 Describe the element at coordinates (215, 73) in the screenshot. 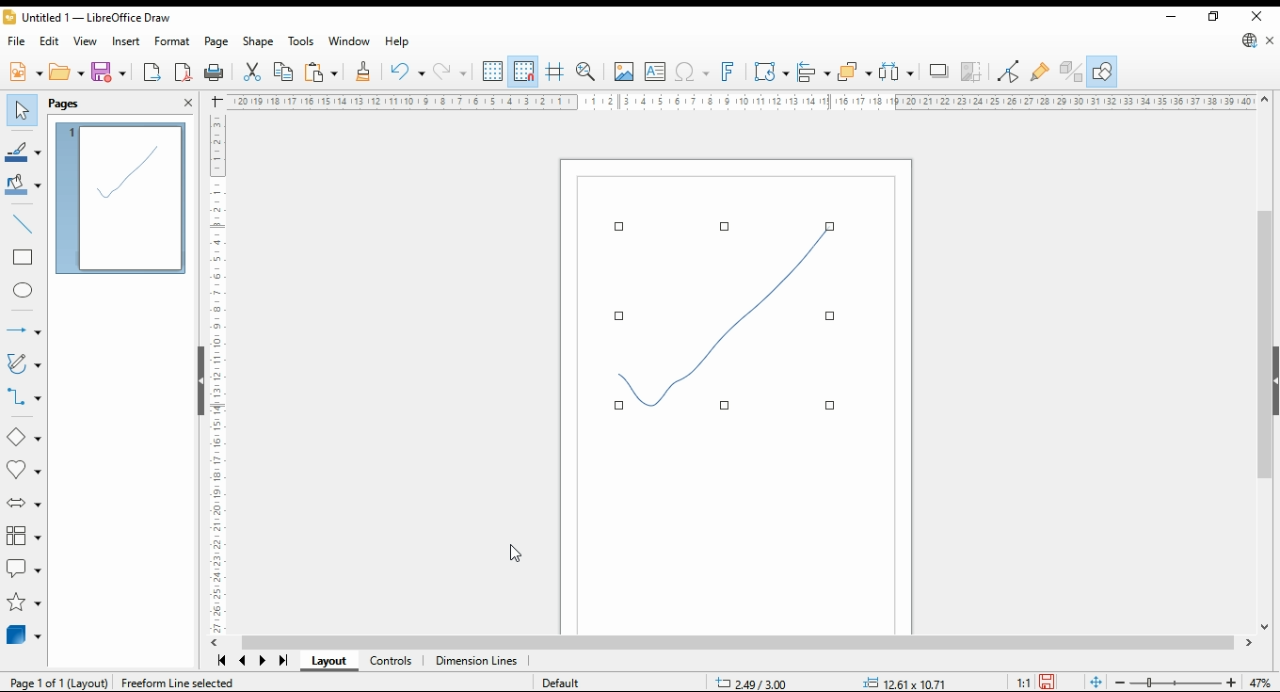

I see `print` at that location.